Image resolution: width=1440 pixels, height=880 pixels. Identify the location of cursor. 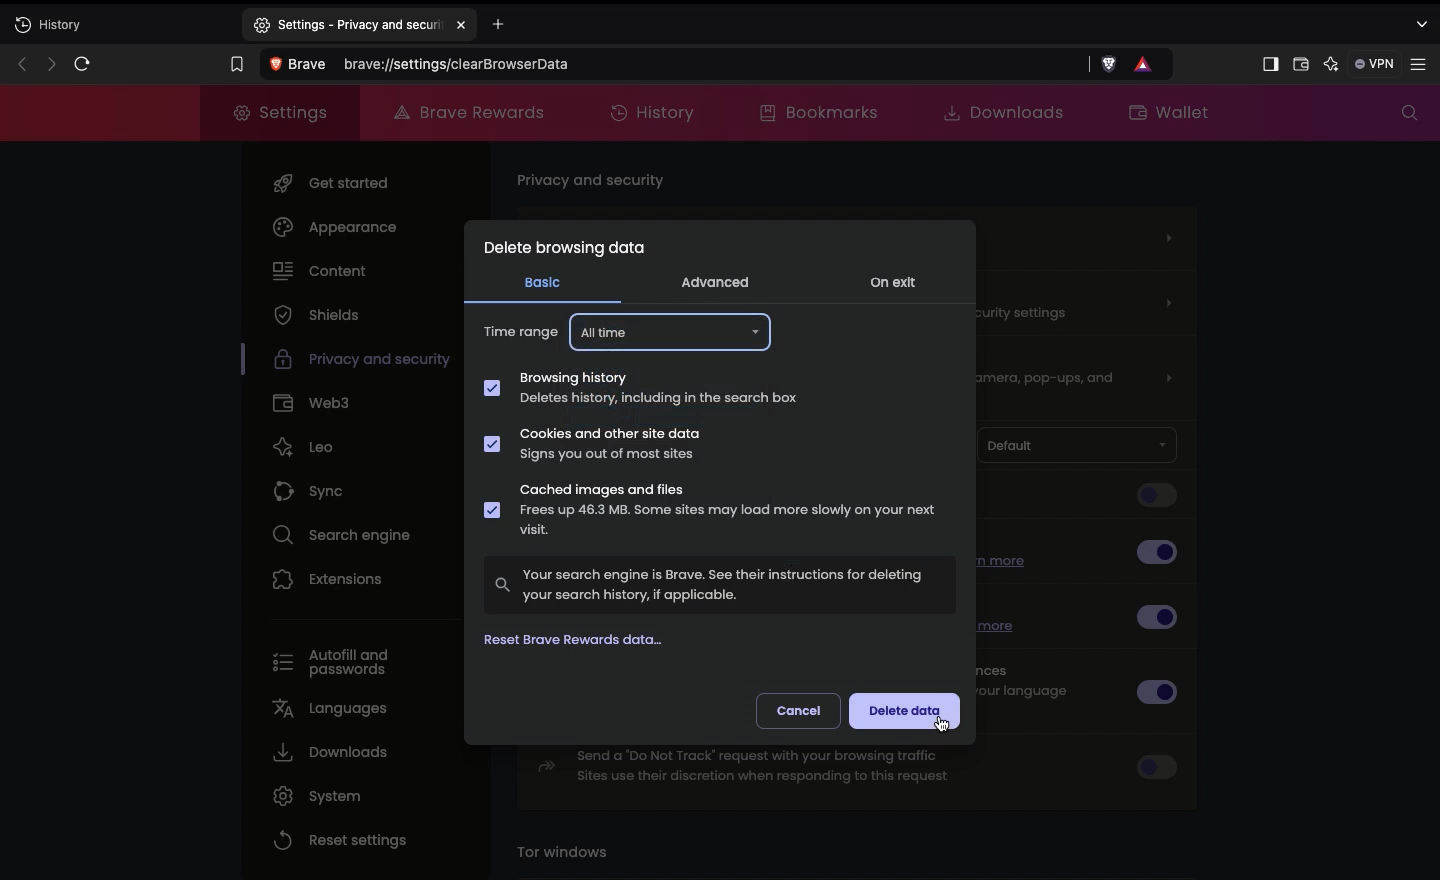
(936, 727).